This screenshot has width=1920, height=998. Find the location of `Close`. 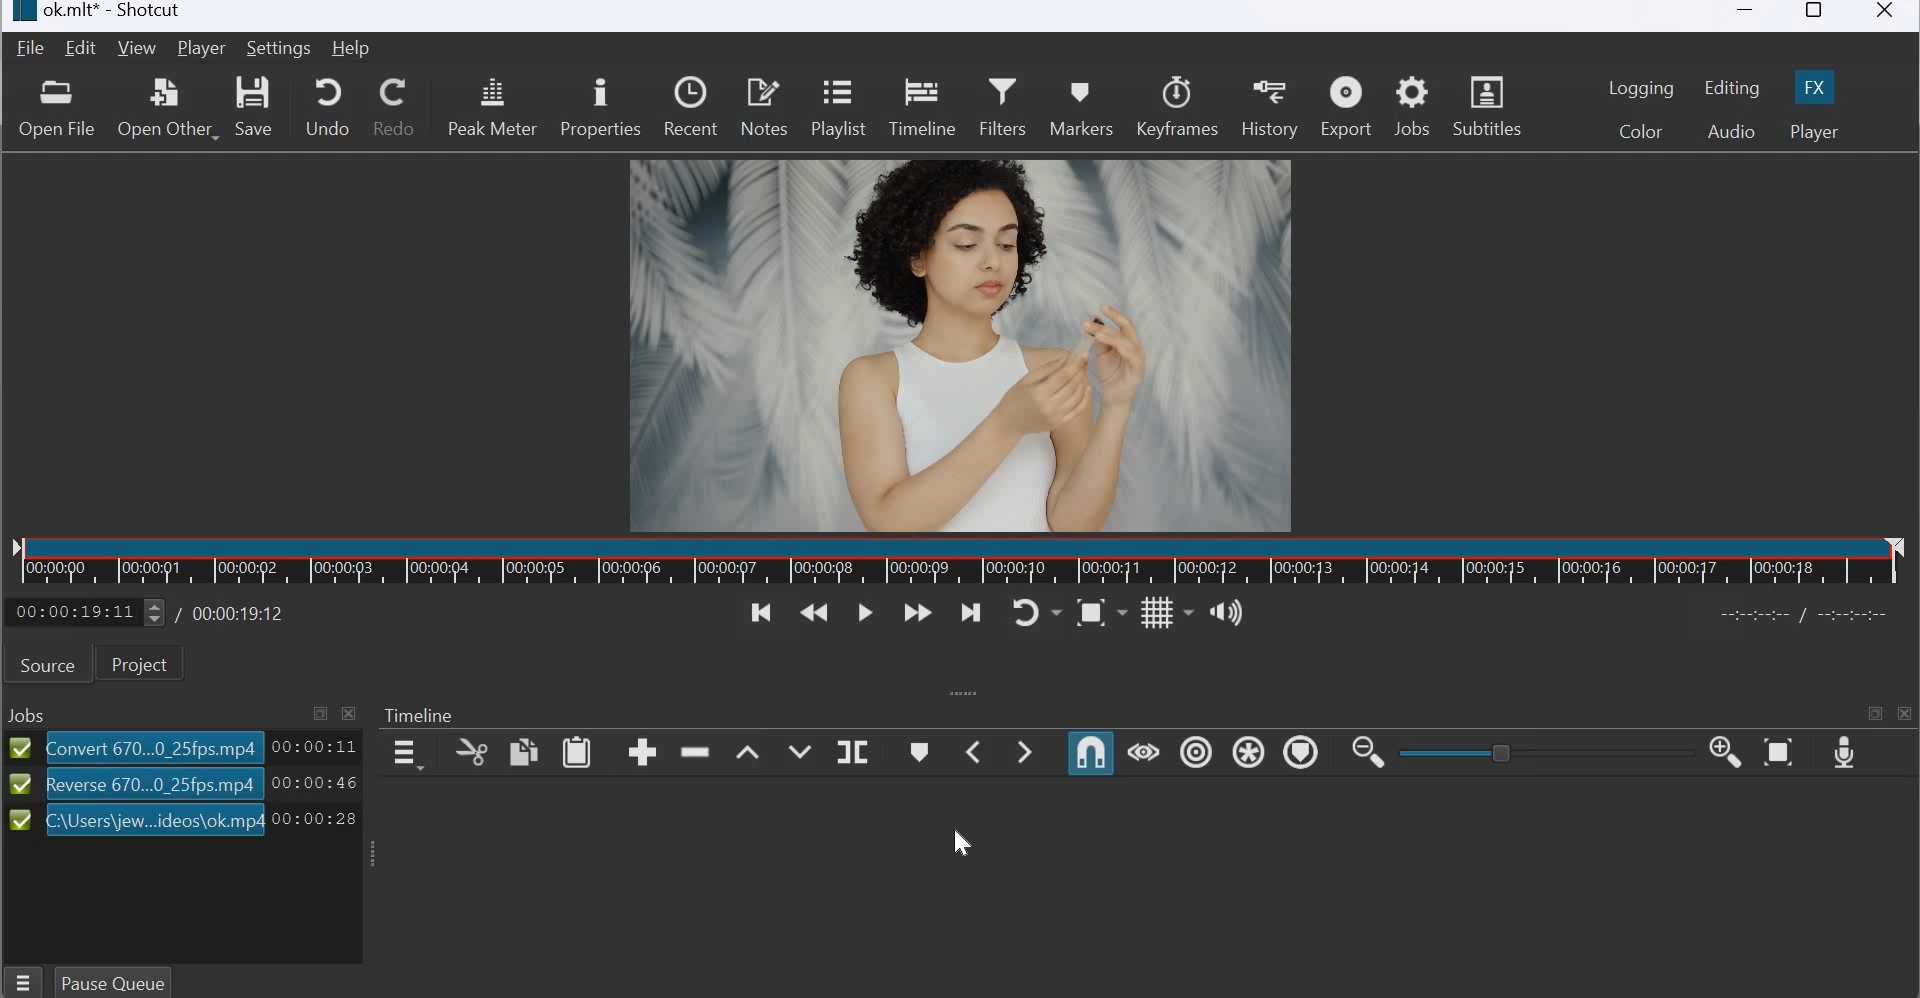

Close is located at coordinates (1888, 15).